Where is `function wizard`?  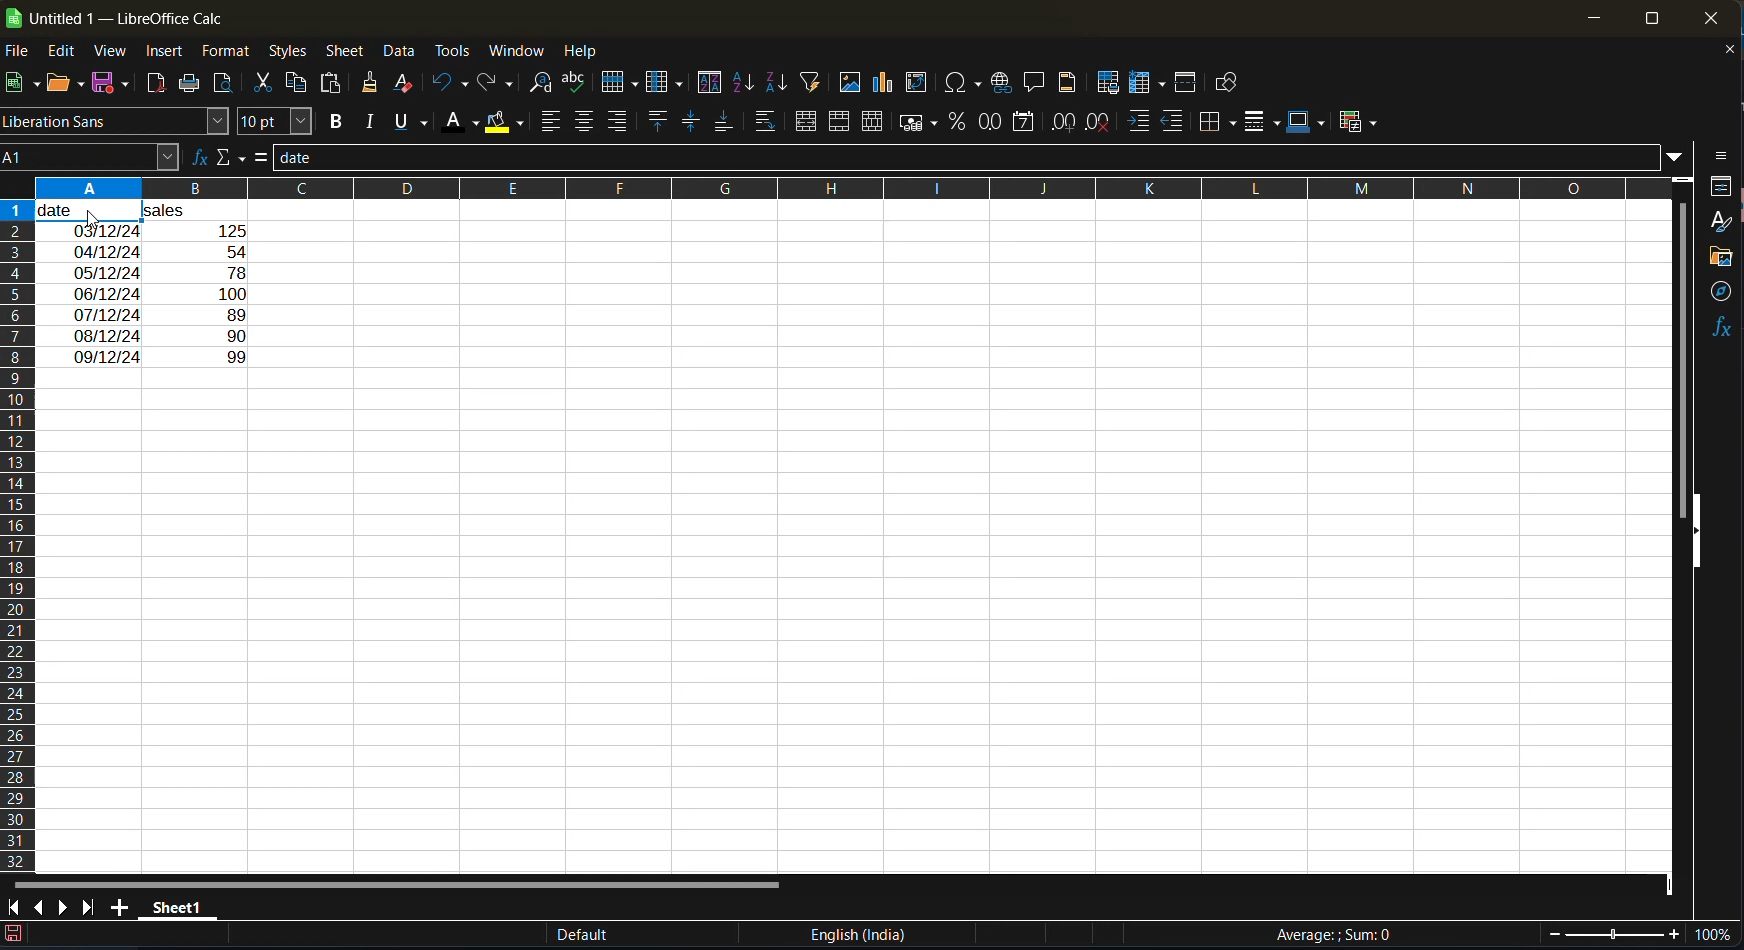 function wizard is located at coordinates (199, 160).